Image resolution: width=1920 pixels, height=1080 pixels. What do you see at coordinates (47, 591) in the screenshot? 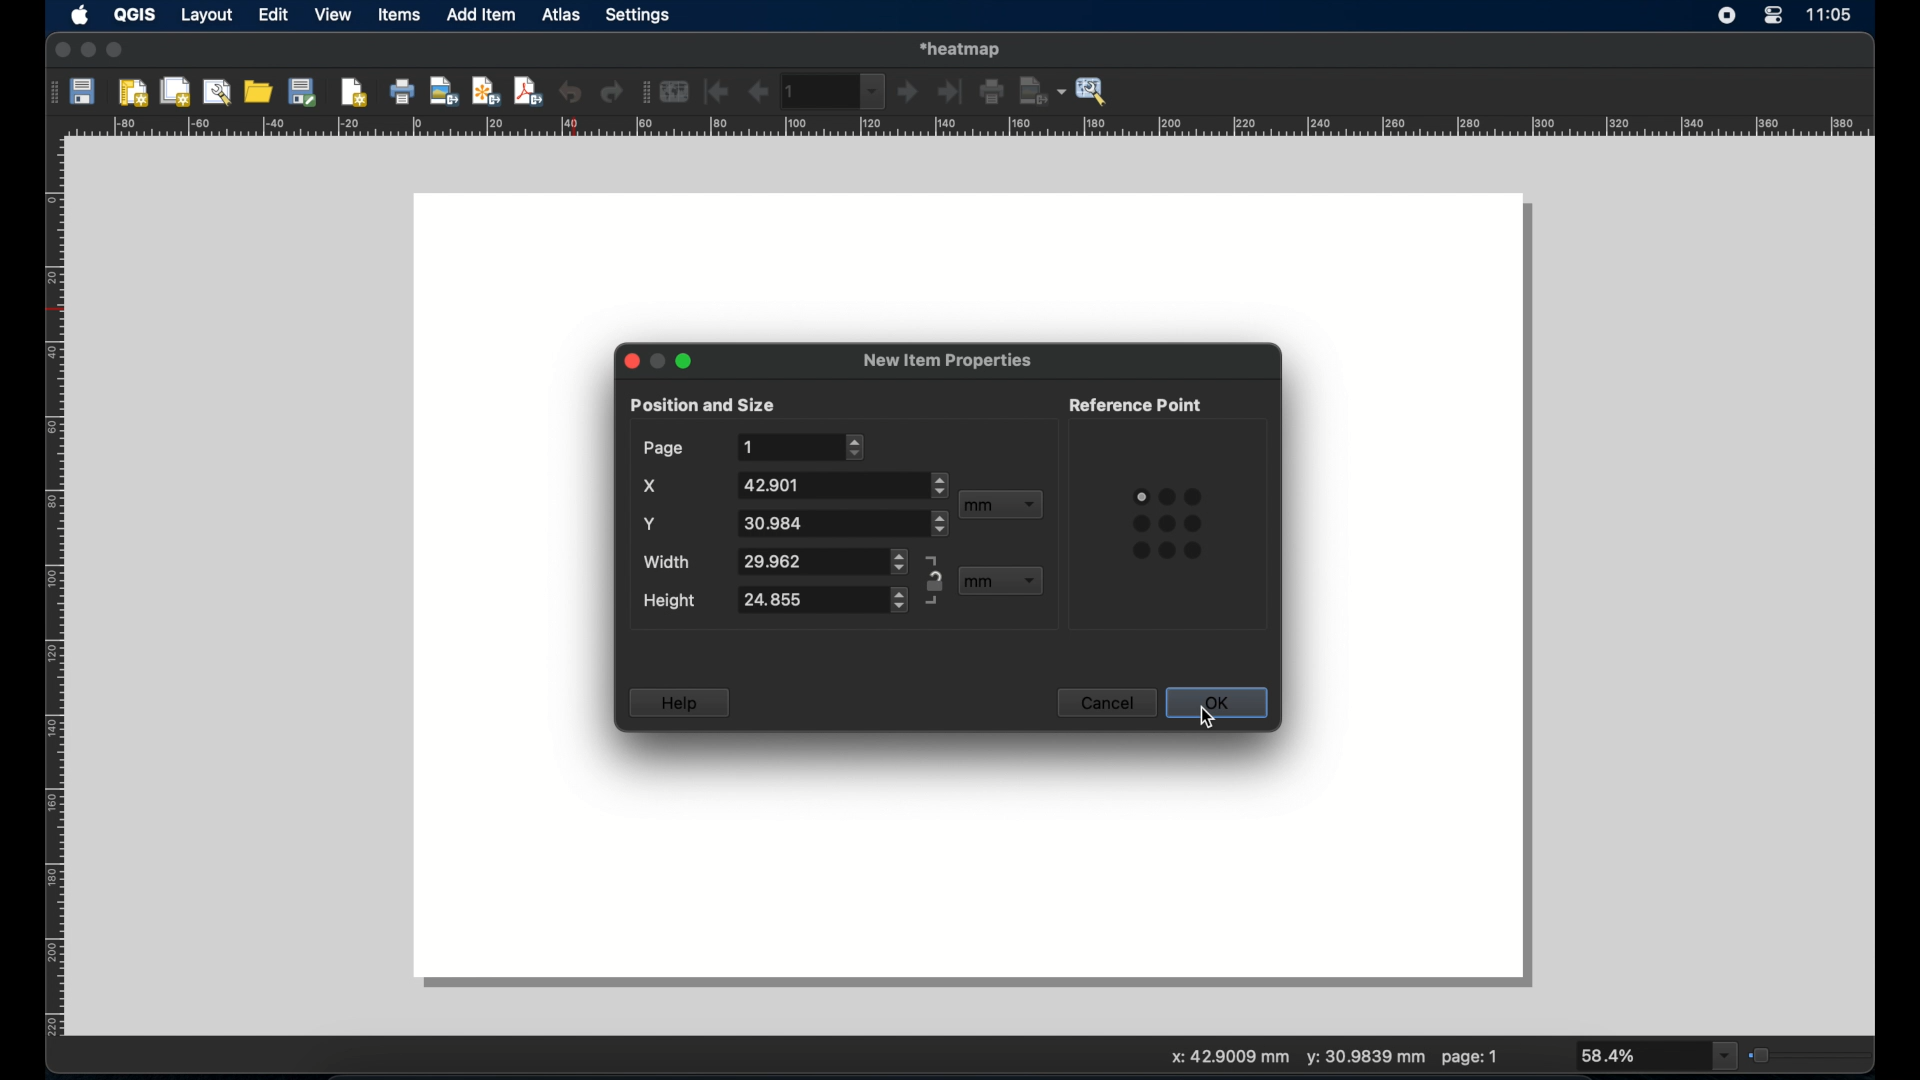
I see `margin` at bounding box center [47, 591].